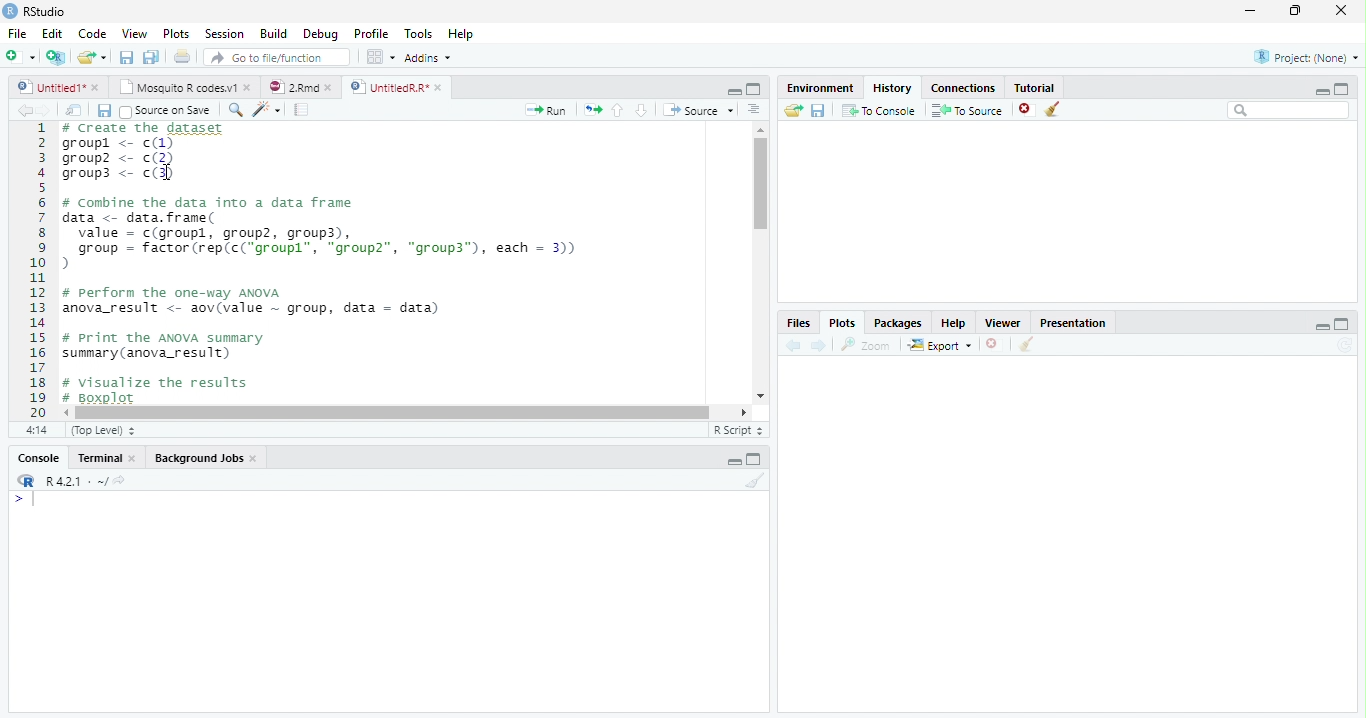  I want to click on Addins, so click(429, 59).